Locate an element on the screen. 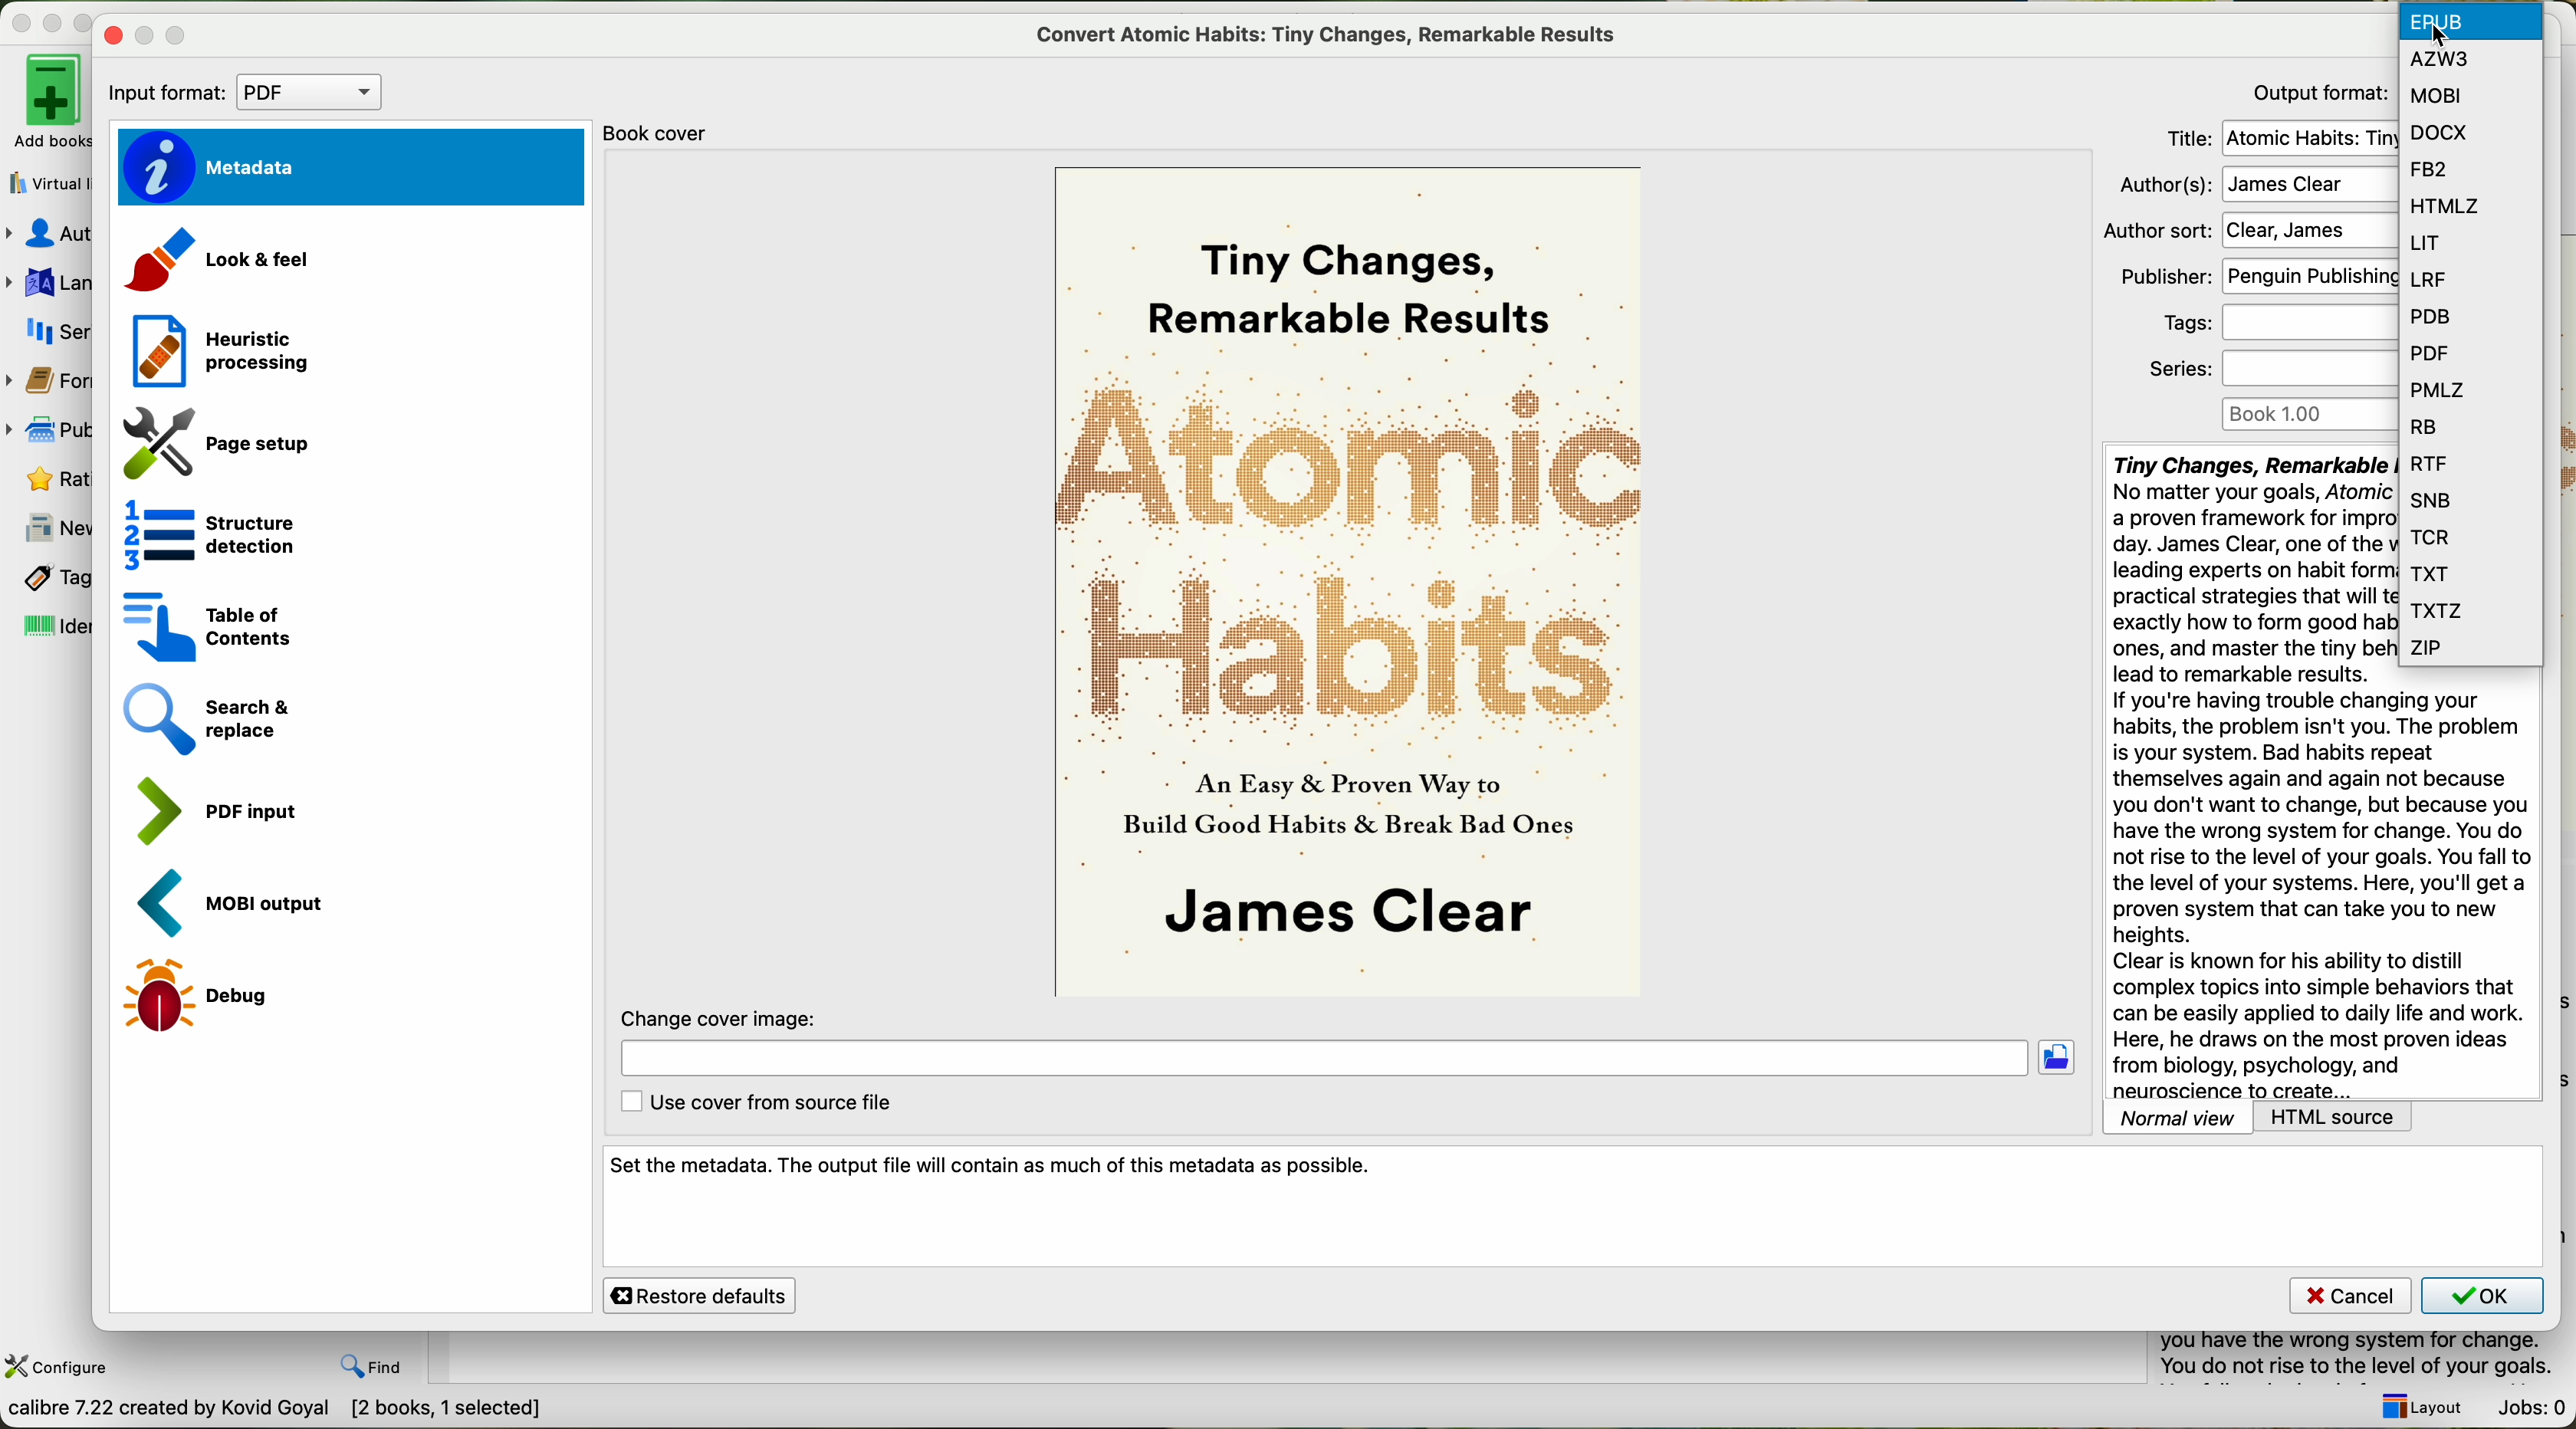 This screenshot has height=1429, width=2576. structure detection is located at coordinates (198, 531).